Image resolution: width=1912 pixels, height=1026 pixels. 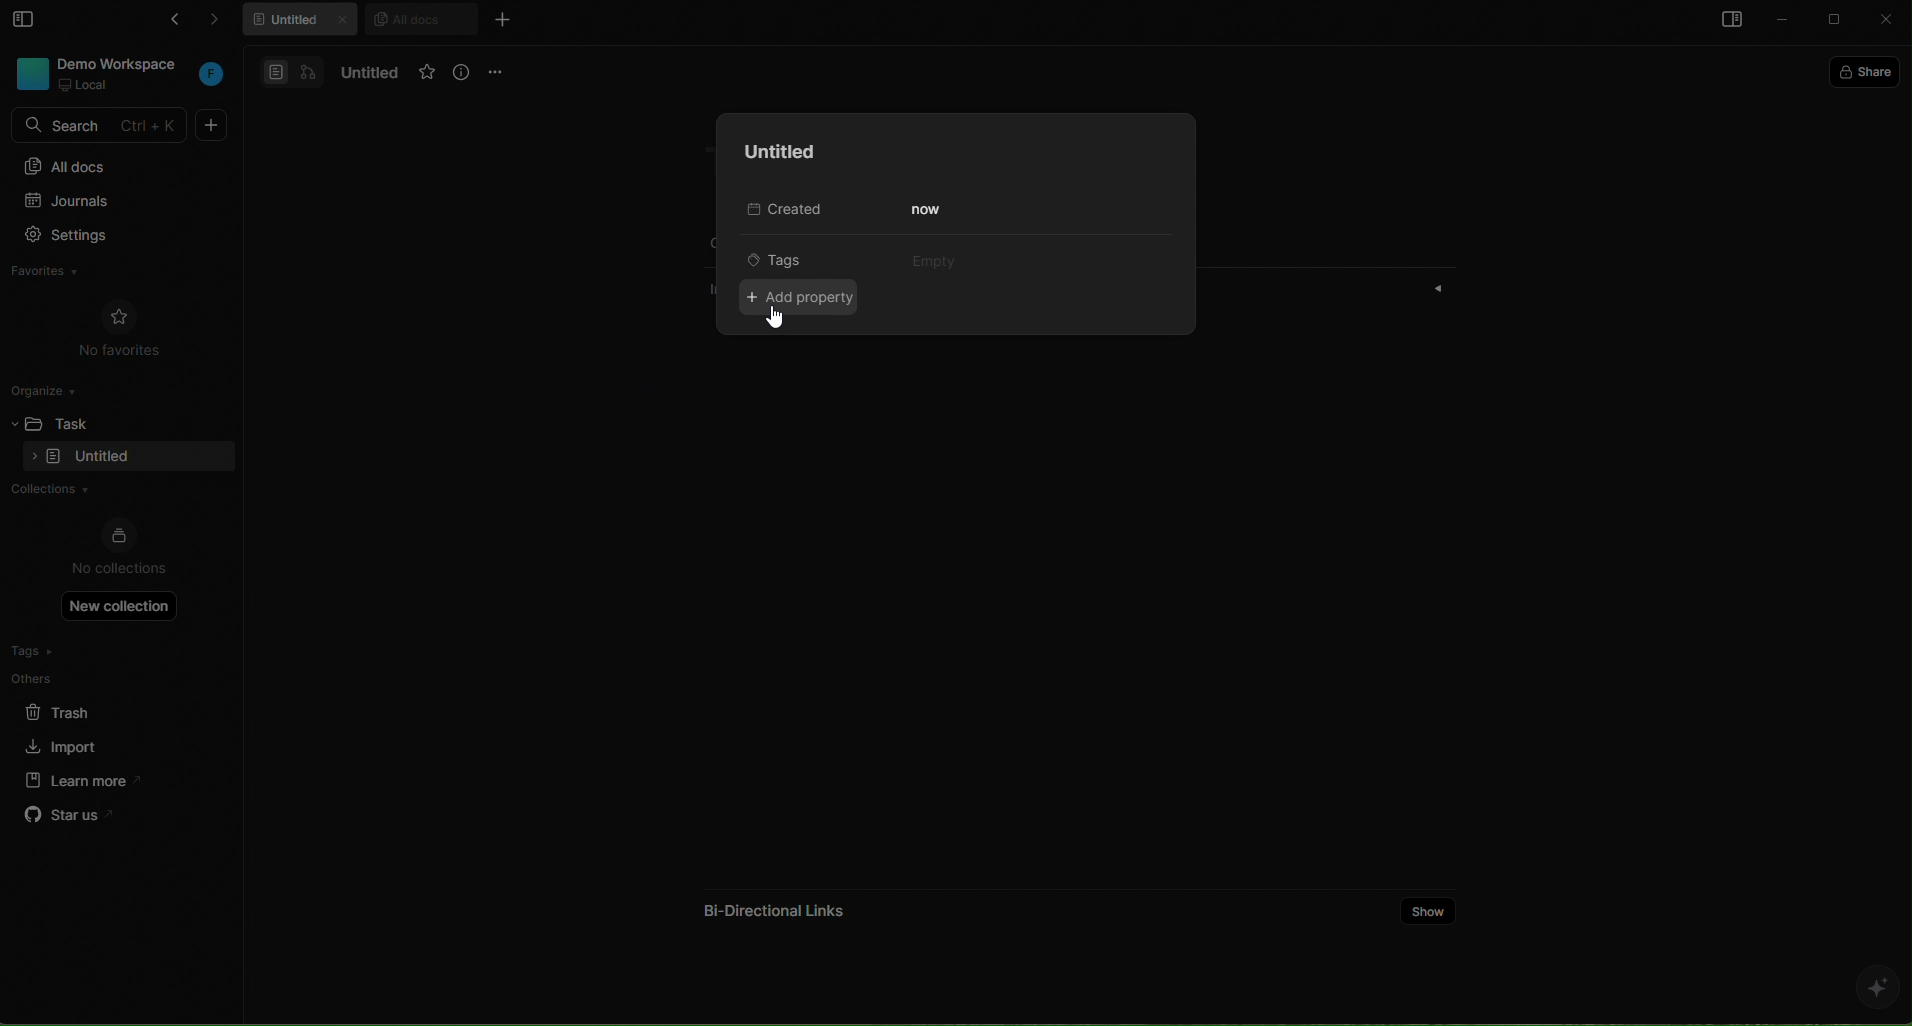 What do you see at coordinates (119, 549) in the screenshot?
I see `no collections` at bounding box center [119, 549].